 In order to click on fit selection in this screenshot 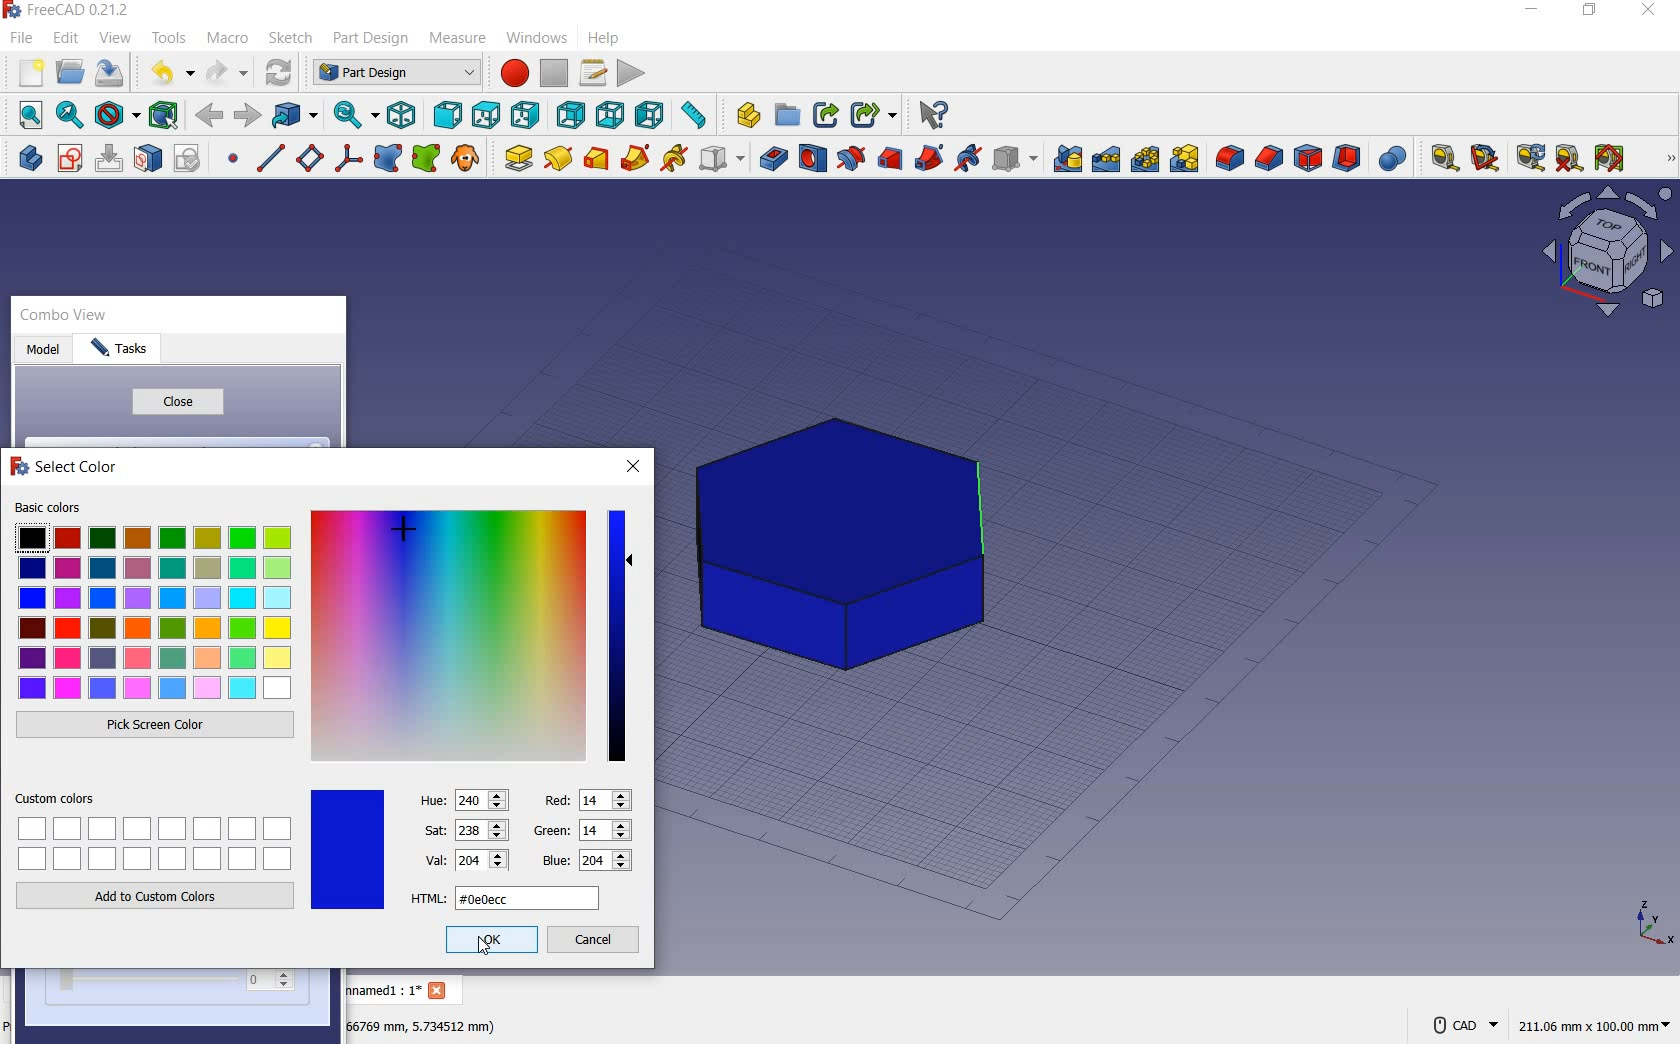, I will do `click(69, 115)`.